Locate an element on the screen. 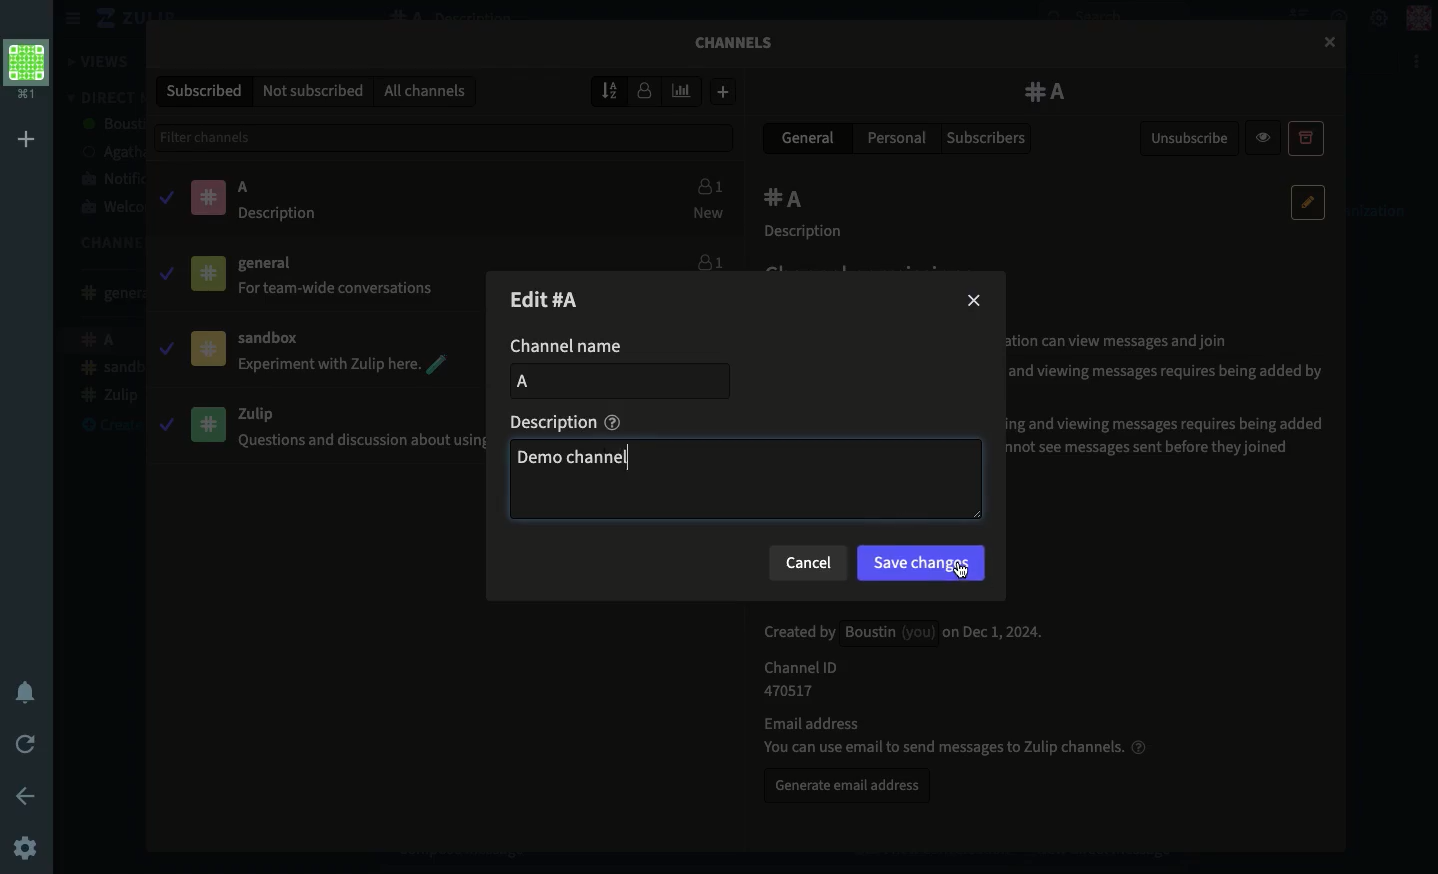 The image size is (1438, 874). Description is located at coordinates (809, 233).